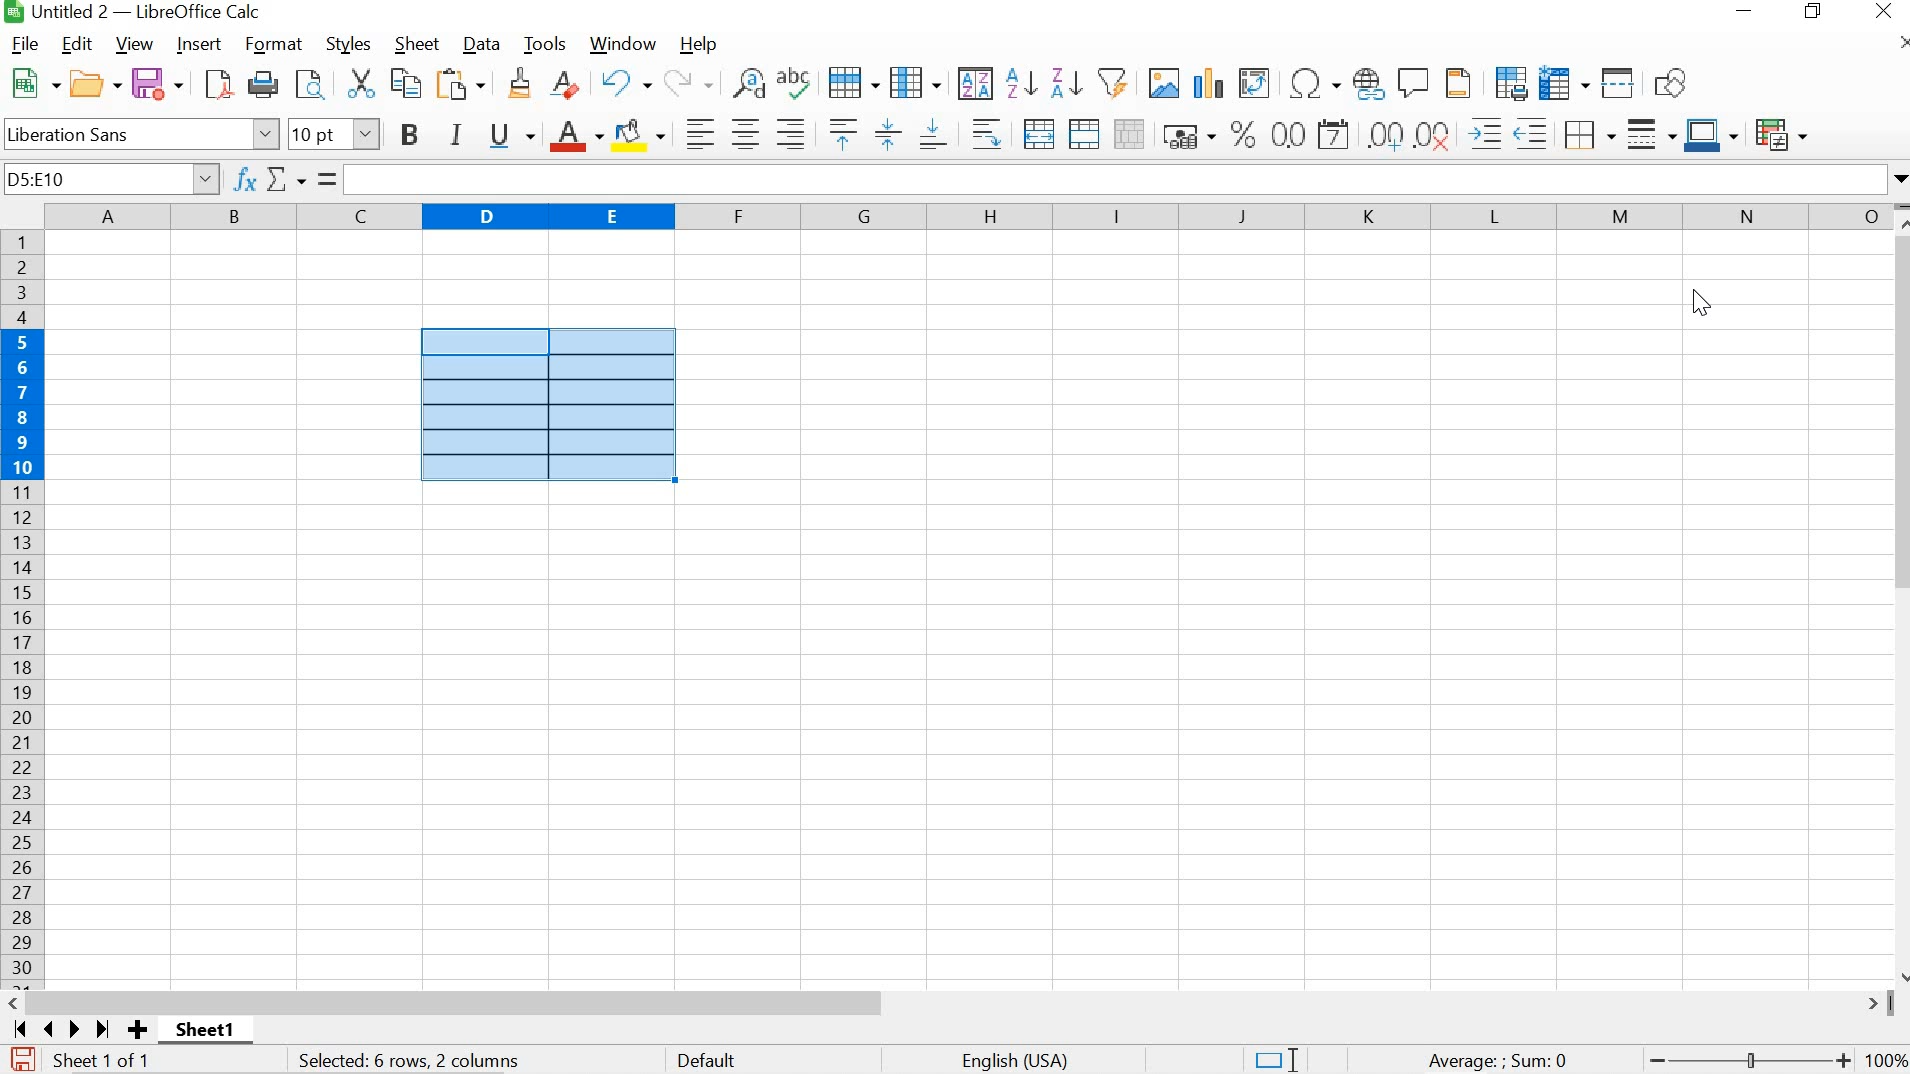  Describe the element at coordinates (1508, 135) in the screenshot. I see `INCREASE INDENT OR DECREASE INDENT` at that location.